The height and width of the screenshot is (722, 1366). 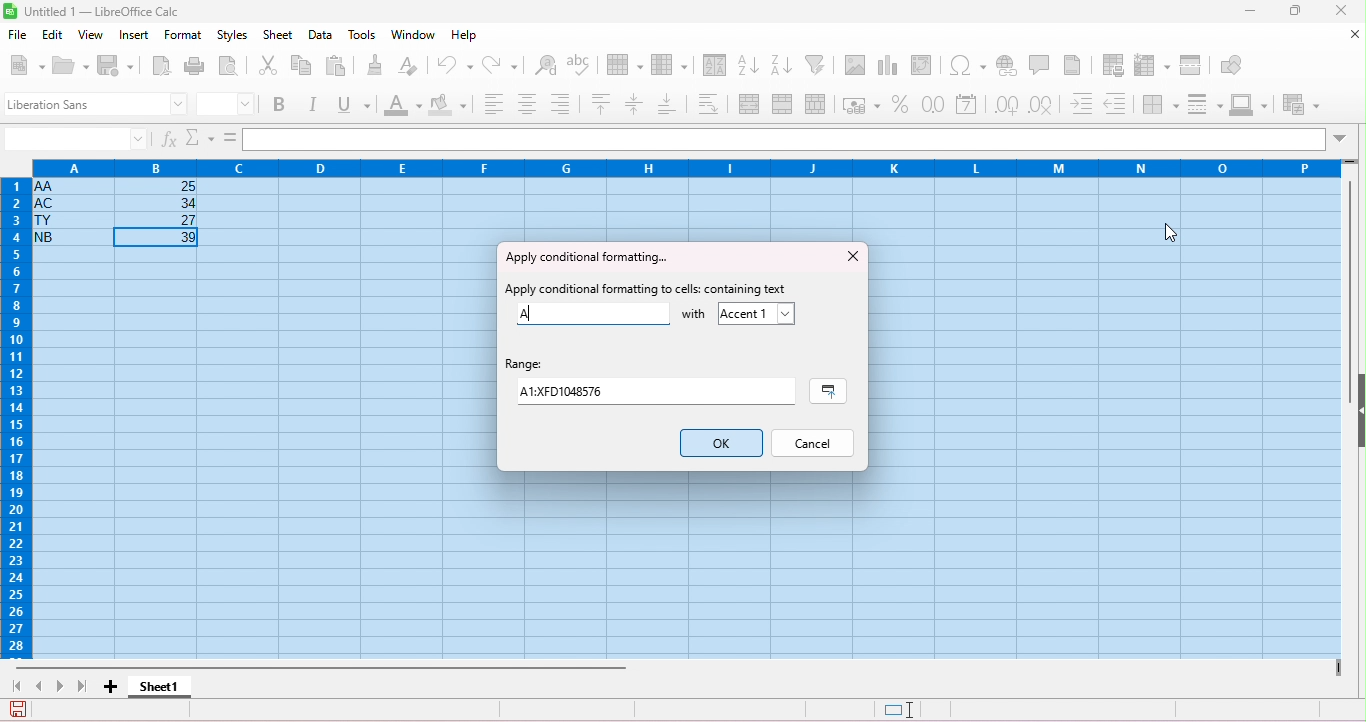 I want to click on drop down, so click(x=1342, y=137).